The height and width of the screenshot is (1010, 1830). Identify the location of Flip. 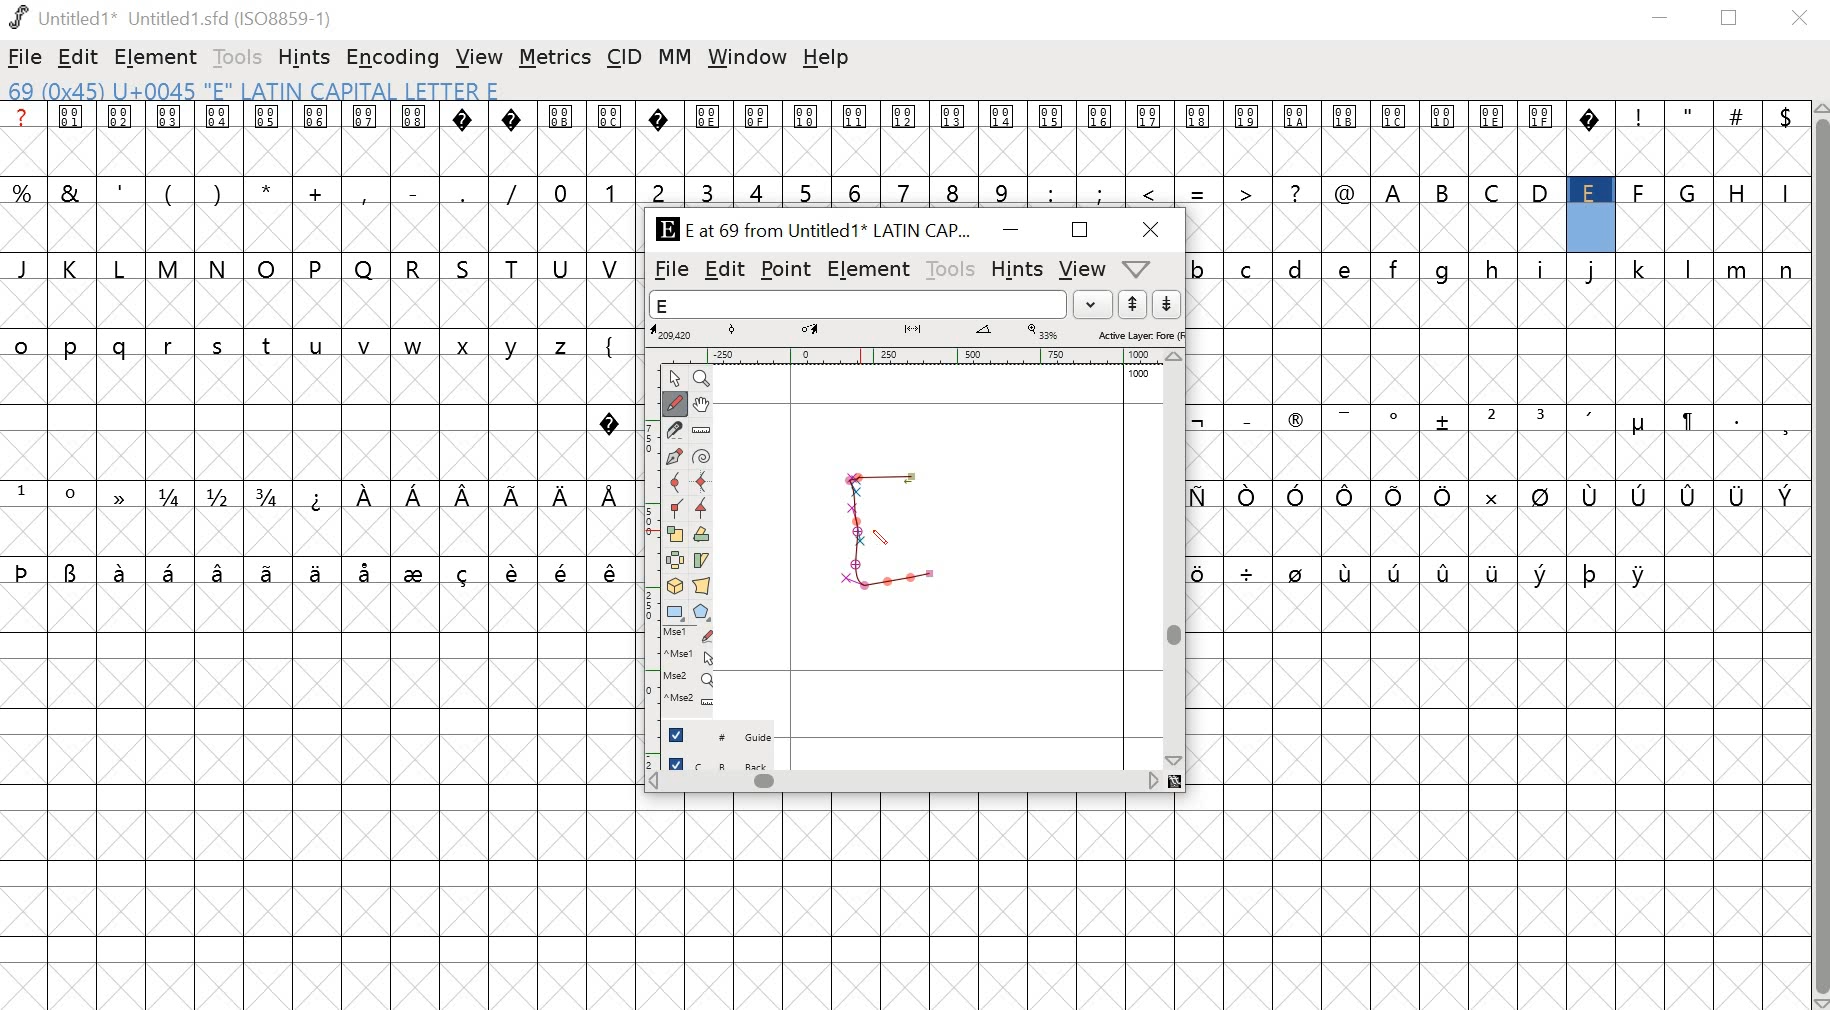
(675, 561).